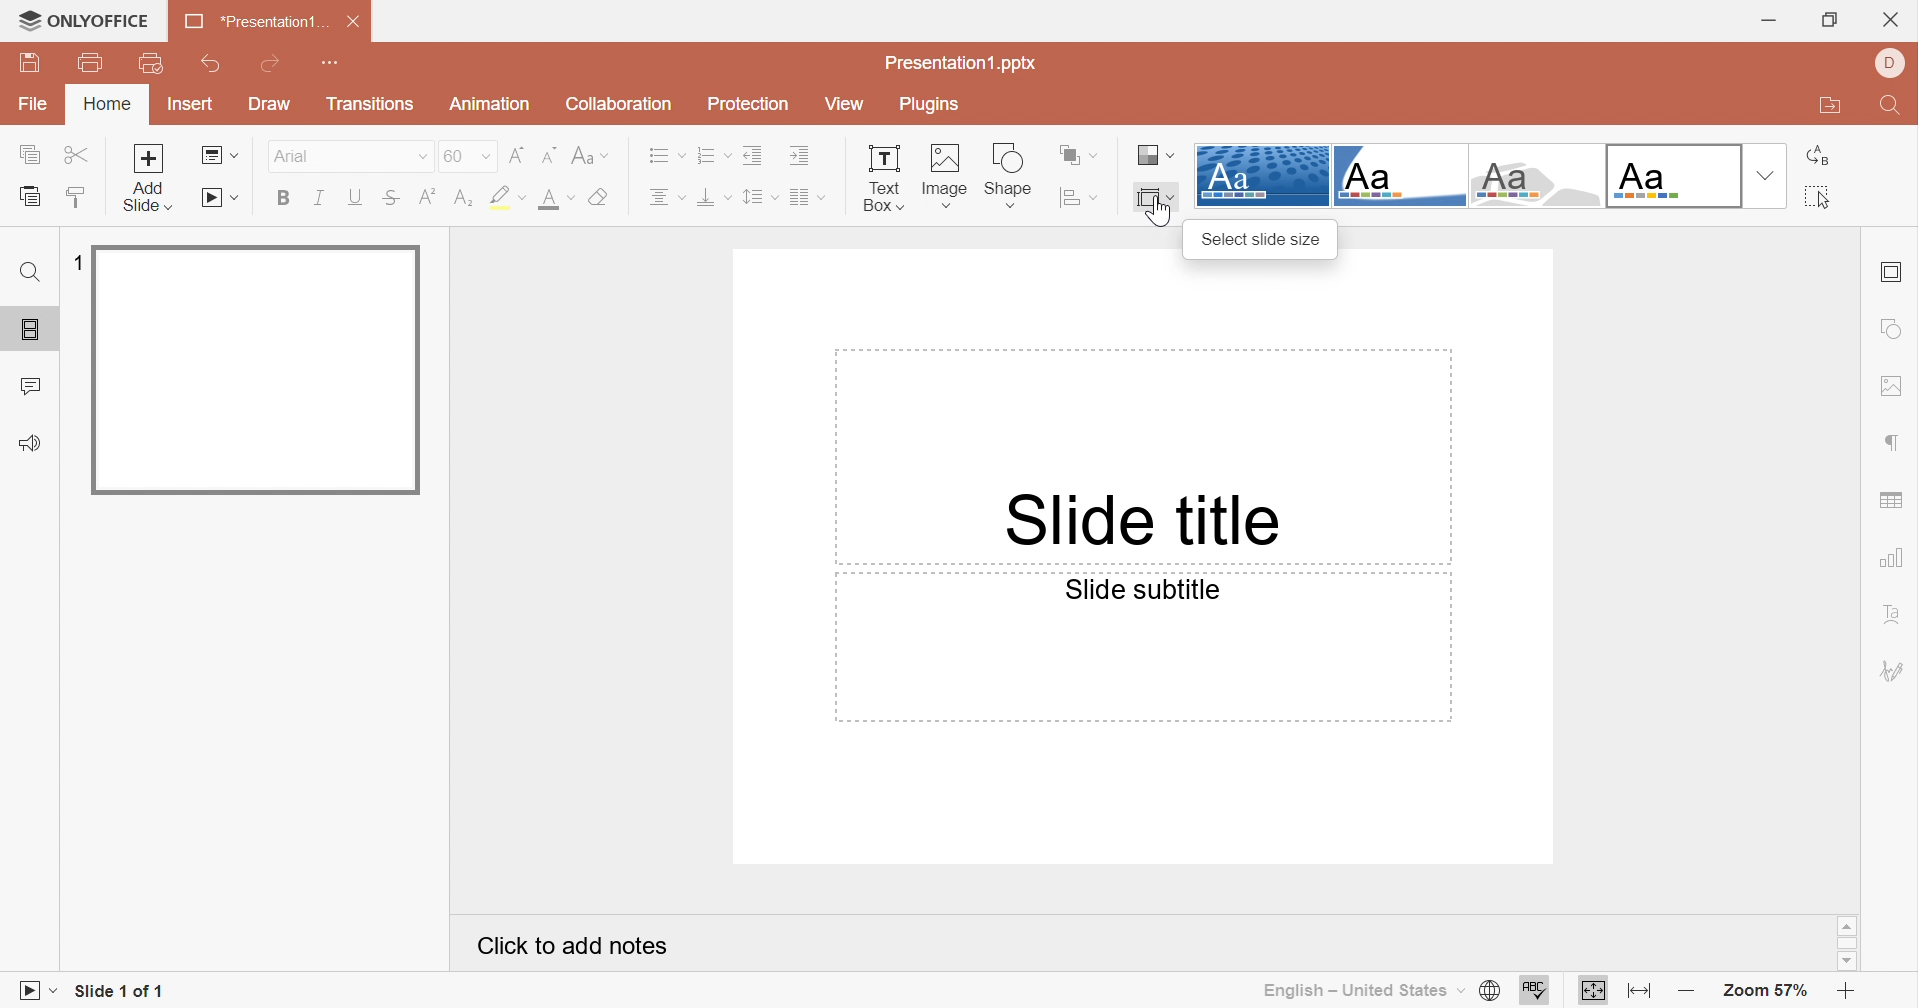 The height and width of the screenshot is (1008, 1918). Describe the element at coordinates (257, 369) in the screenshot. I see `Slide` at that location.